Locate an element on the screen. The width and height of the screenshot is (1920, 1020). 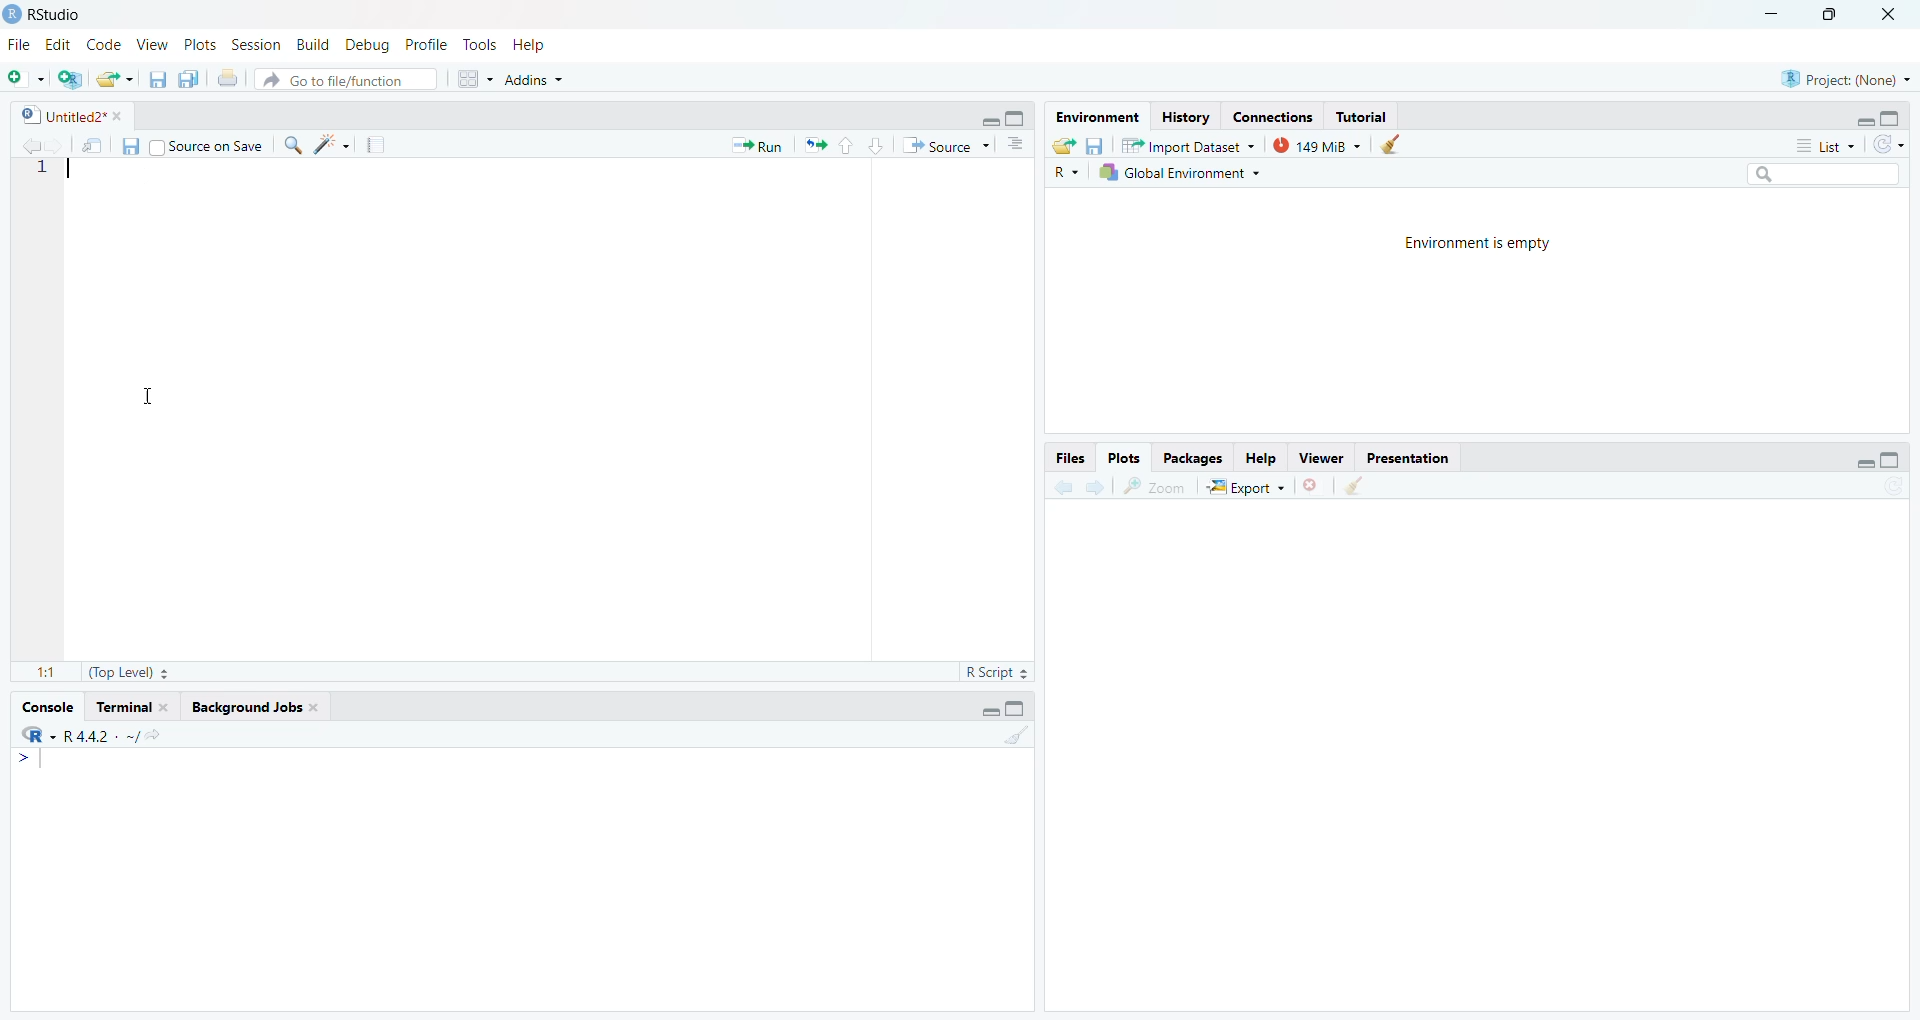
Show document outline (Ctrl + Shift + O) is located at coordinates (1019, 143).